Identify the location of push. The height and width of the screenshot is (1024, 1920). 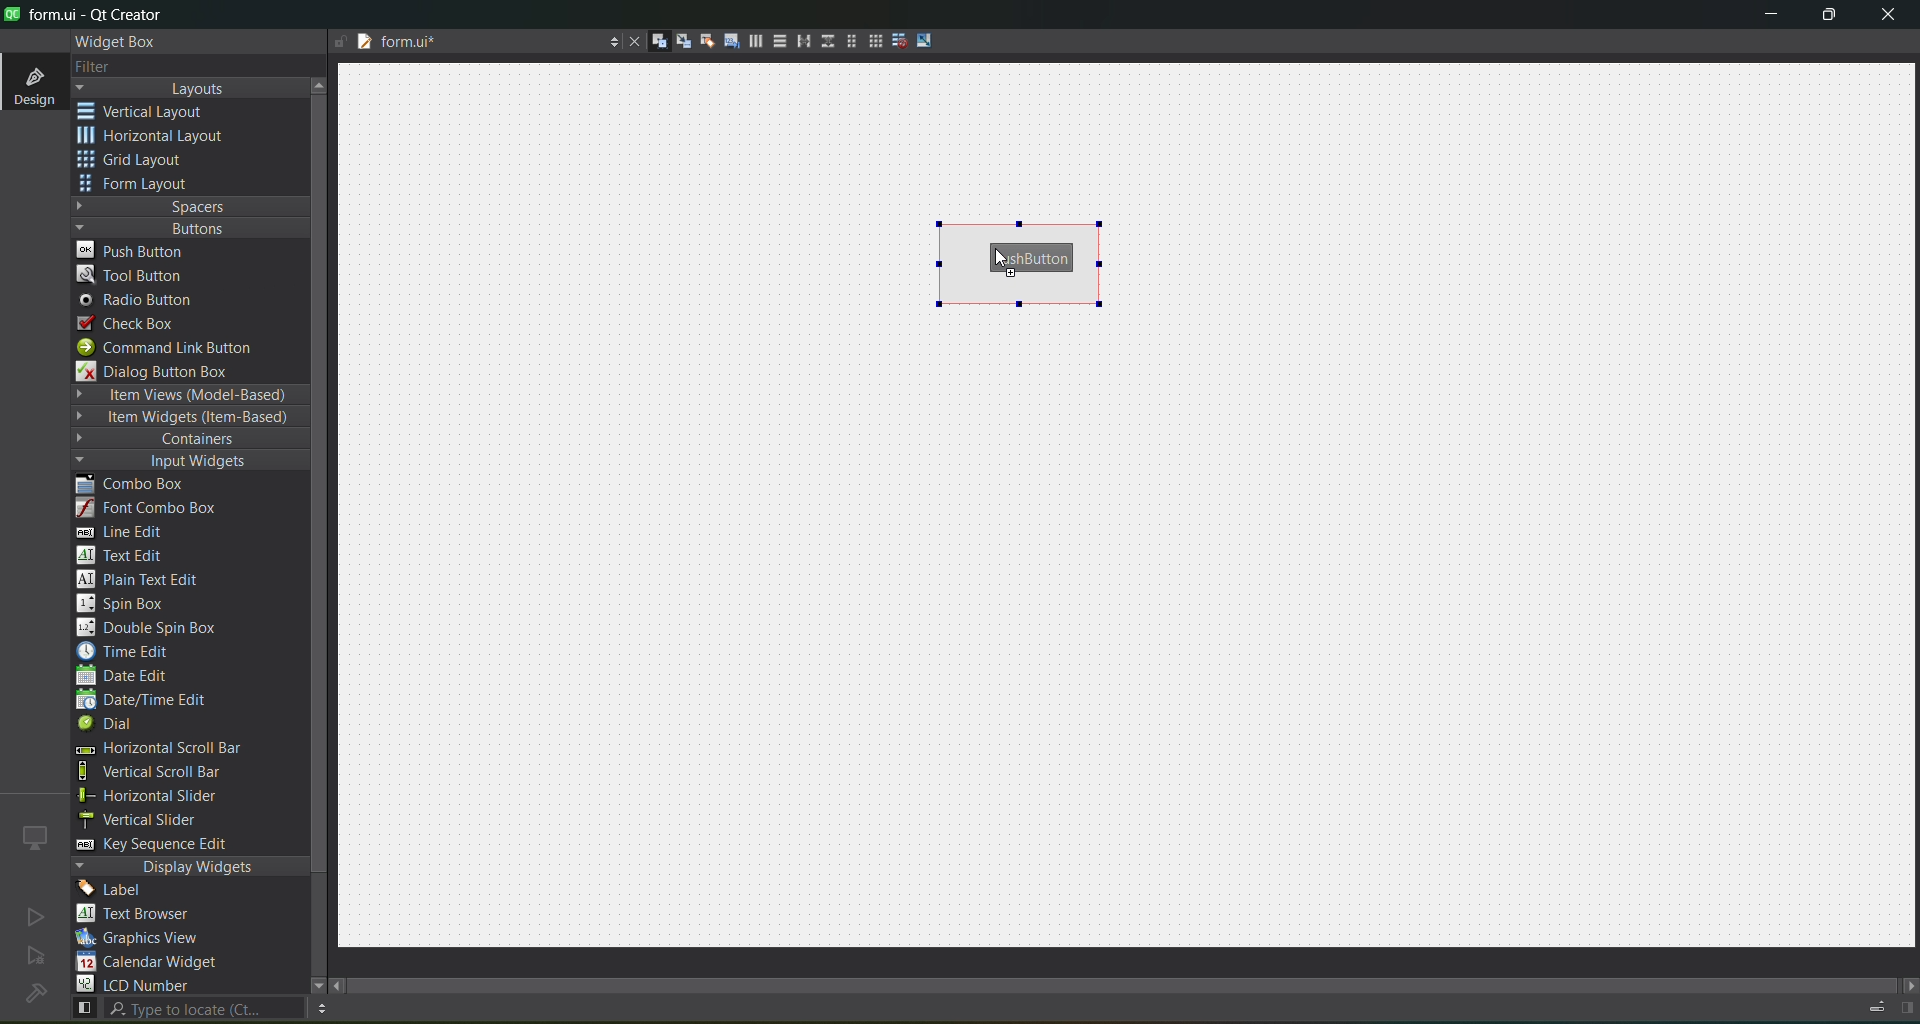
(133, 249).